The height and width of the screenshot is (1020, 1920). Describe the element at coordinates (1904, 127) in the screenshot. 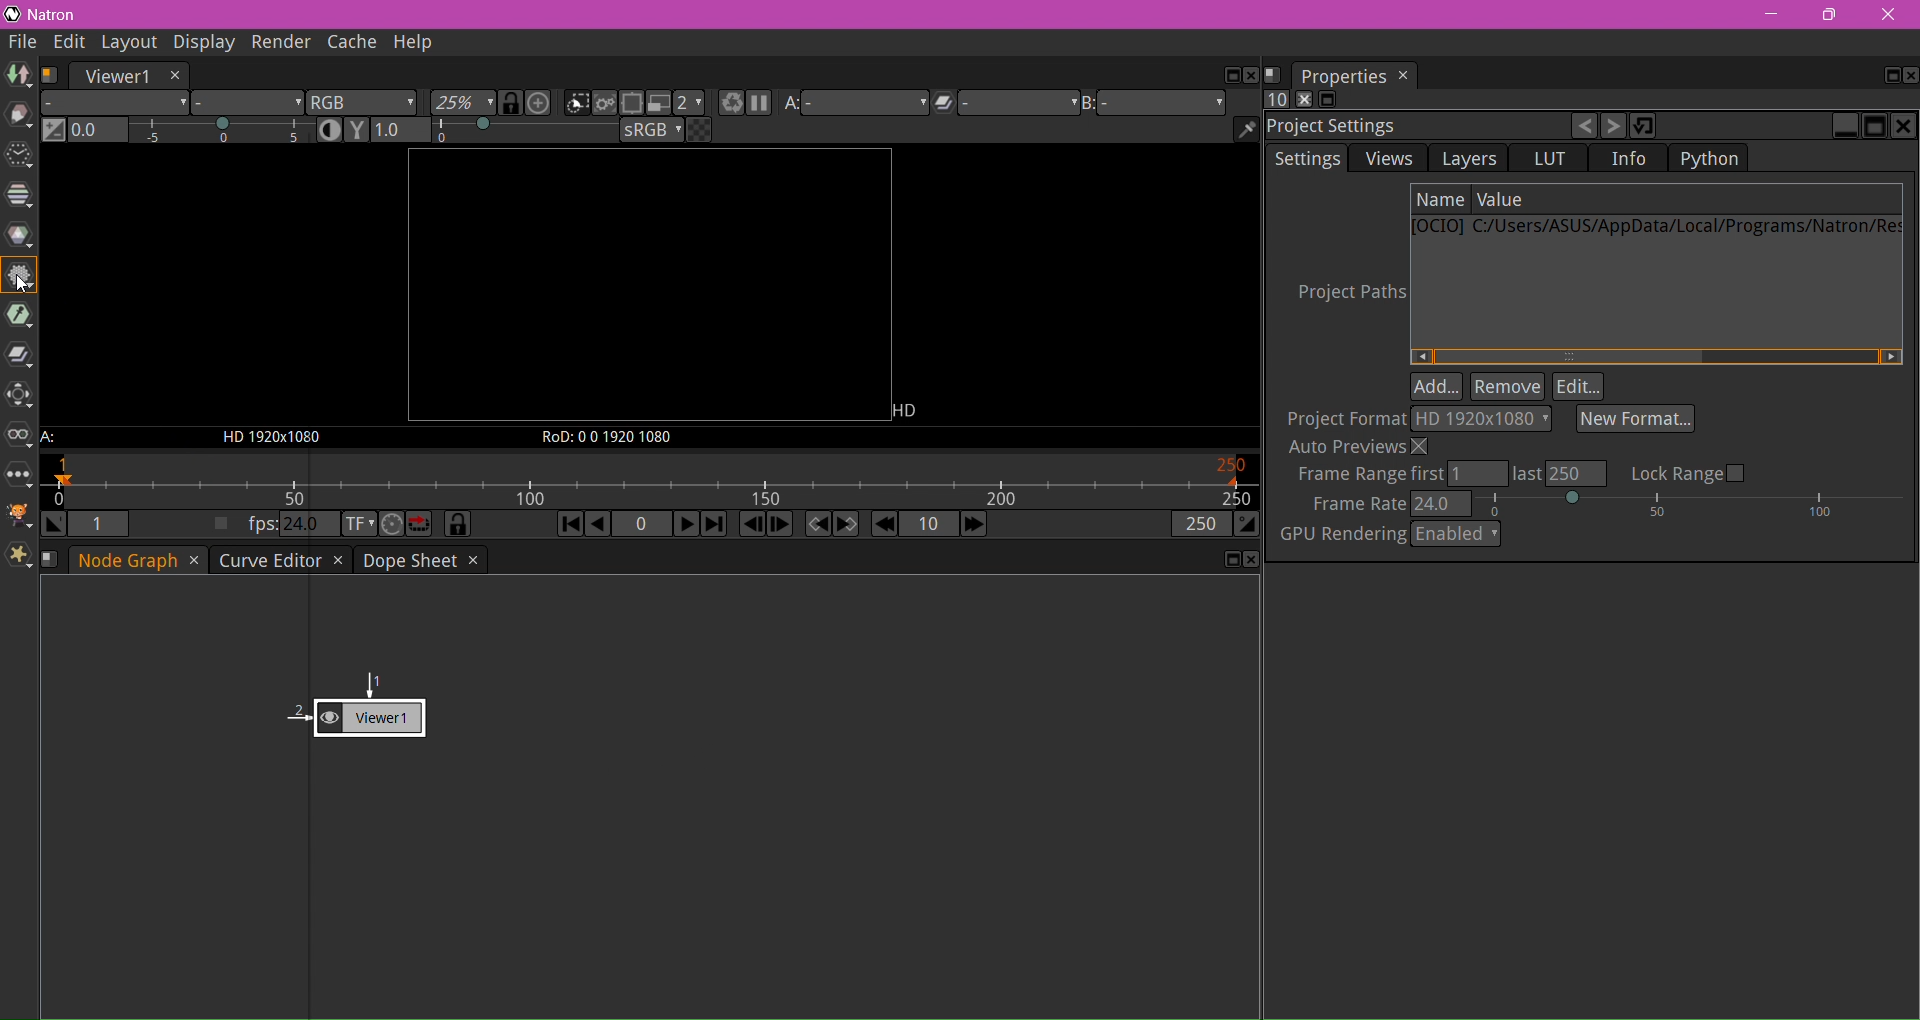

I see `Close pane` at that location.